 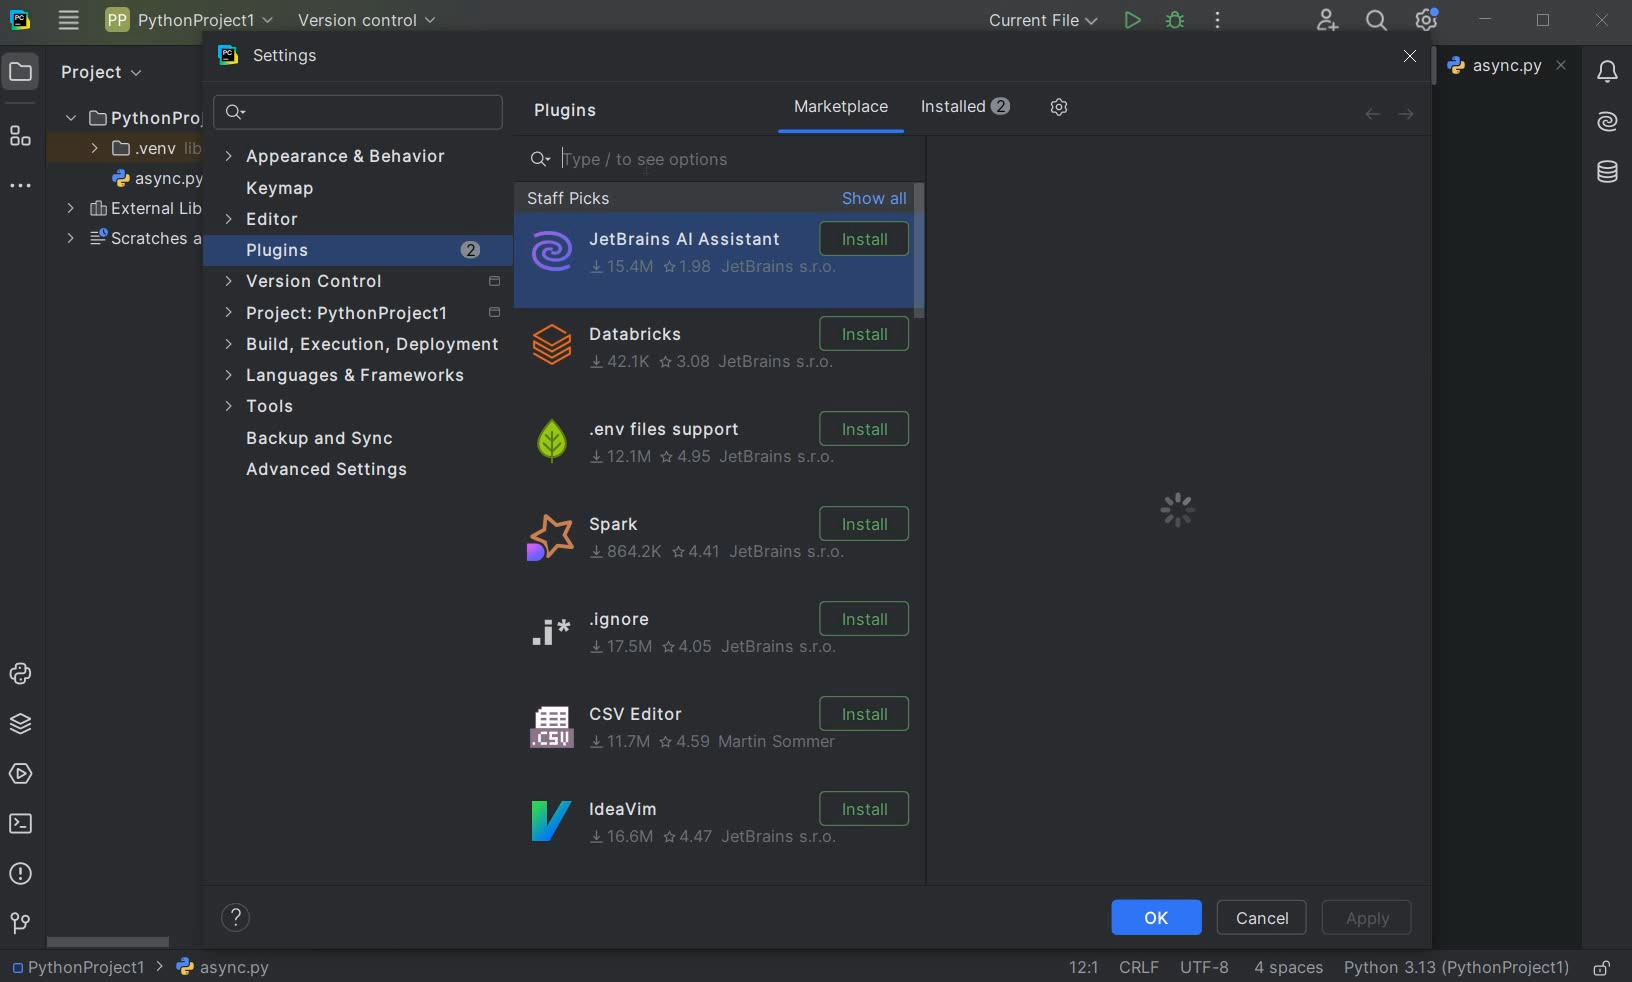 I want to click on Dtabricks, so click(x=717, y=345).